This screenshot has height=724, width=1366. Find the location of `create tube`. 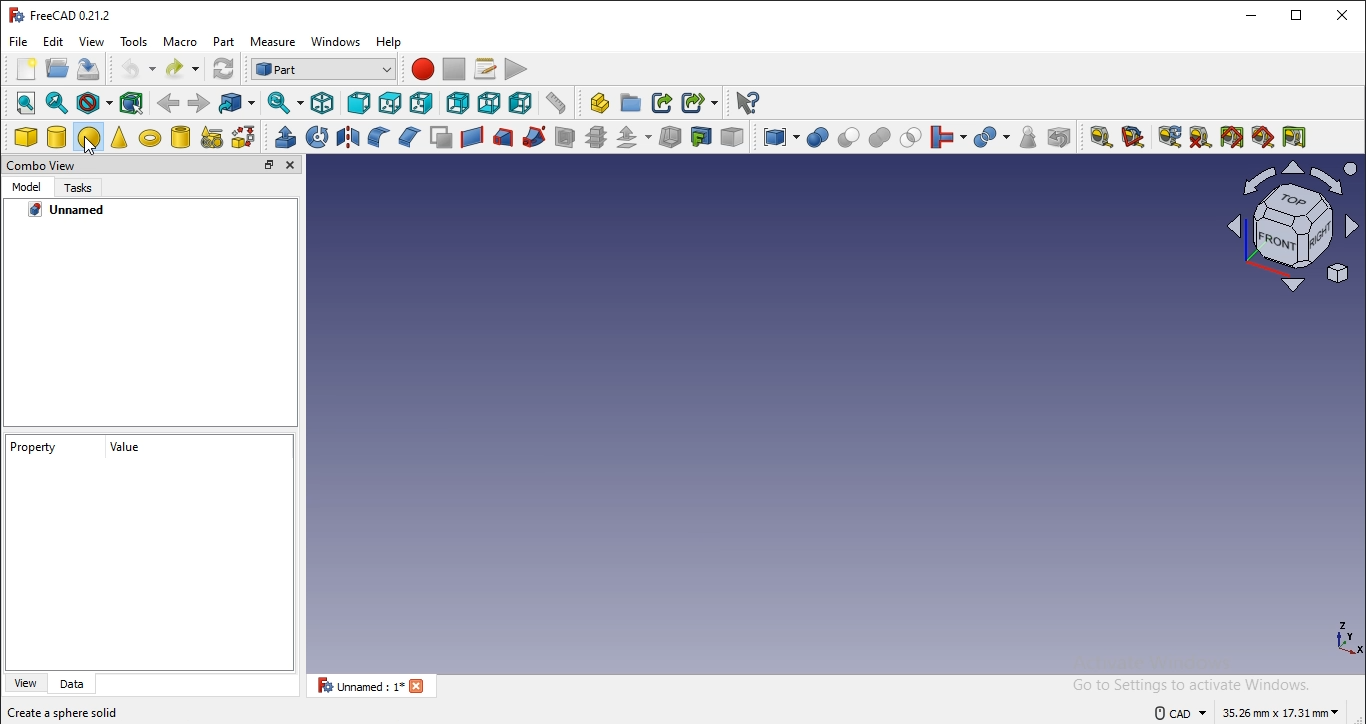

create tube is located at coordinates (180, 137).